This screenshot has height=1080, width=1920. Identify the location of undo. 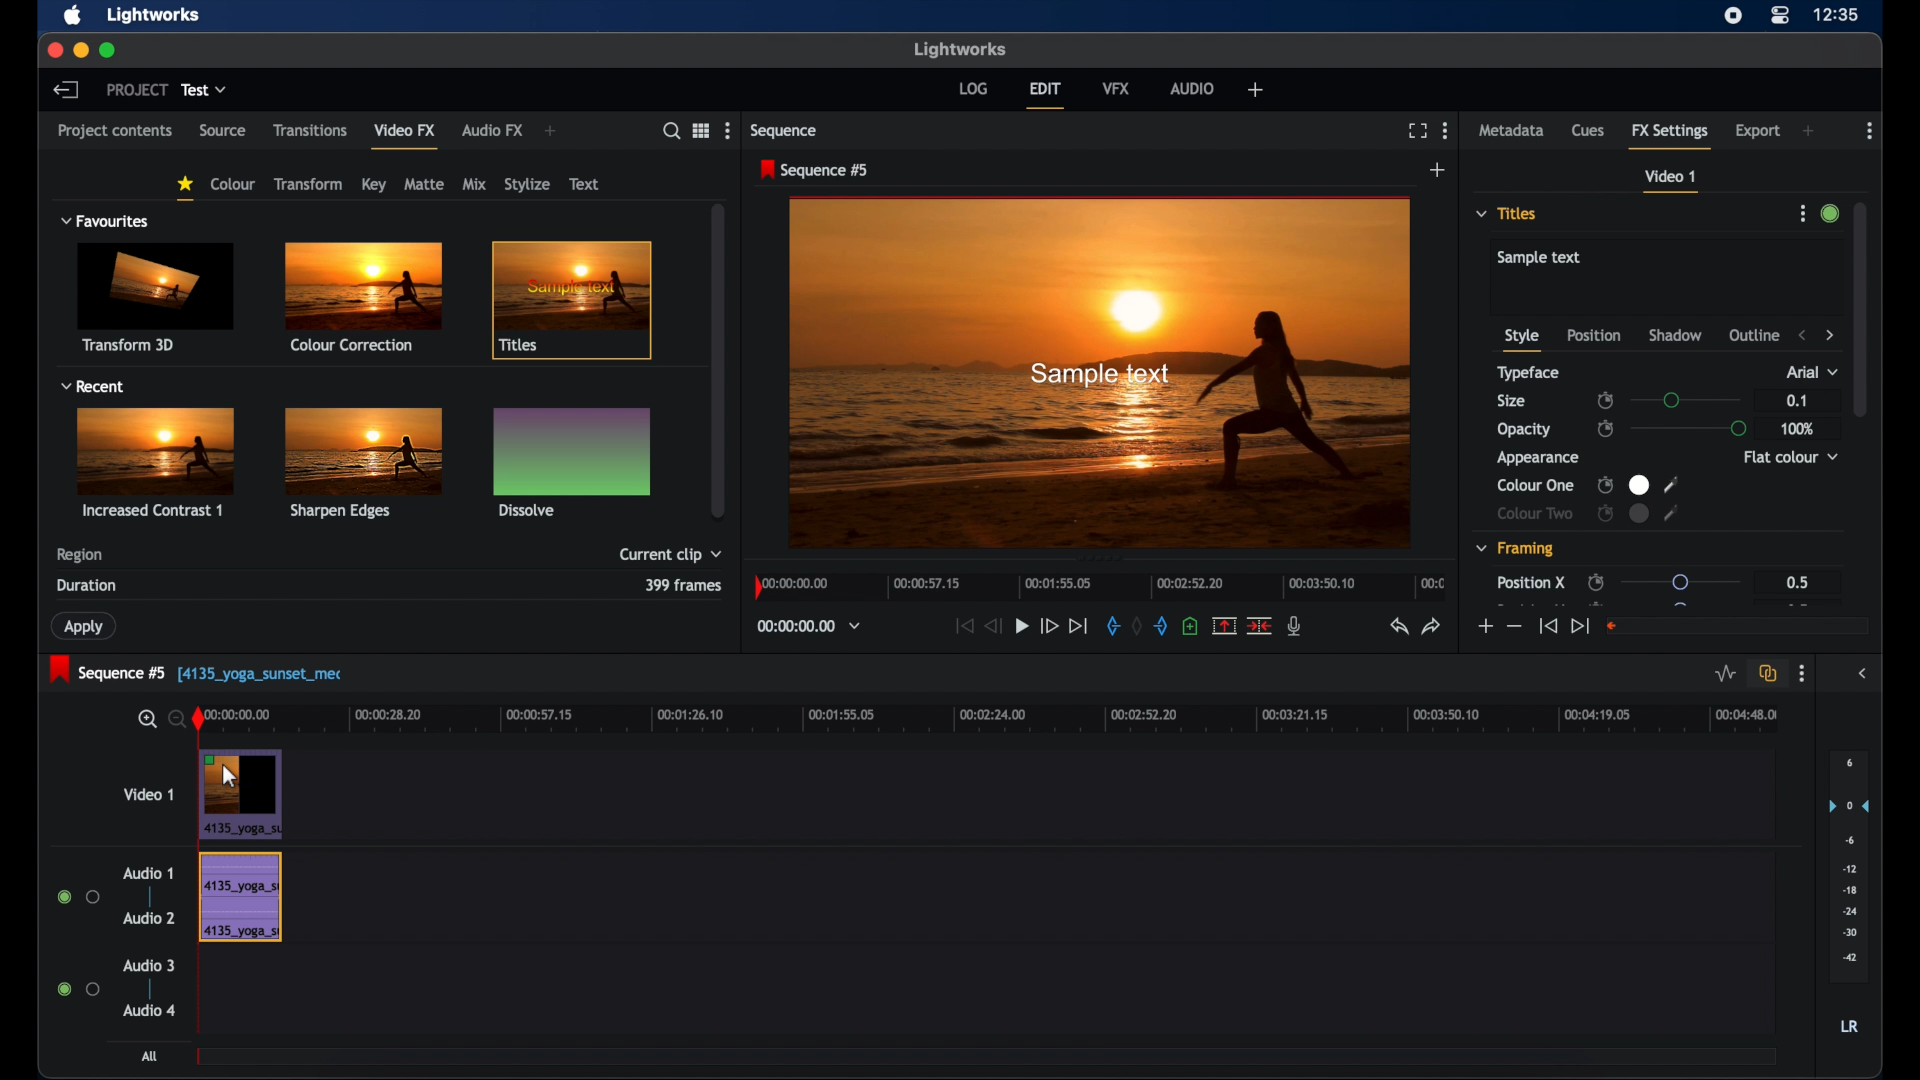
(1399, 627).